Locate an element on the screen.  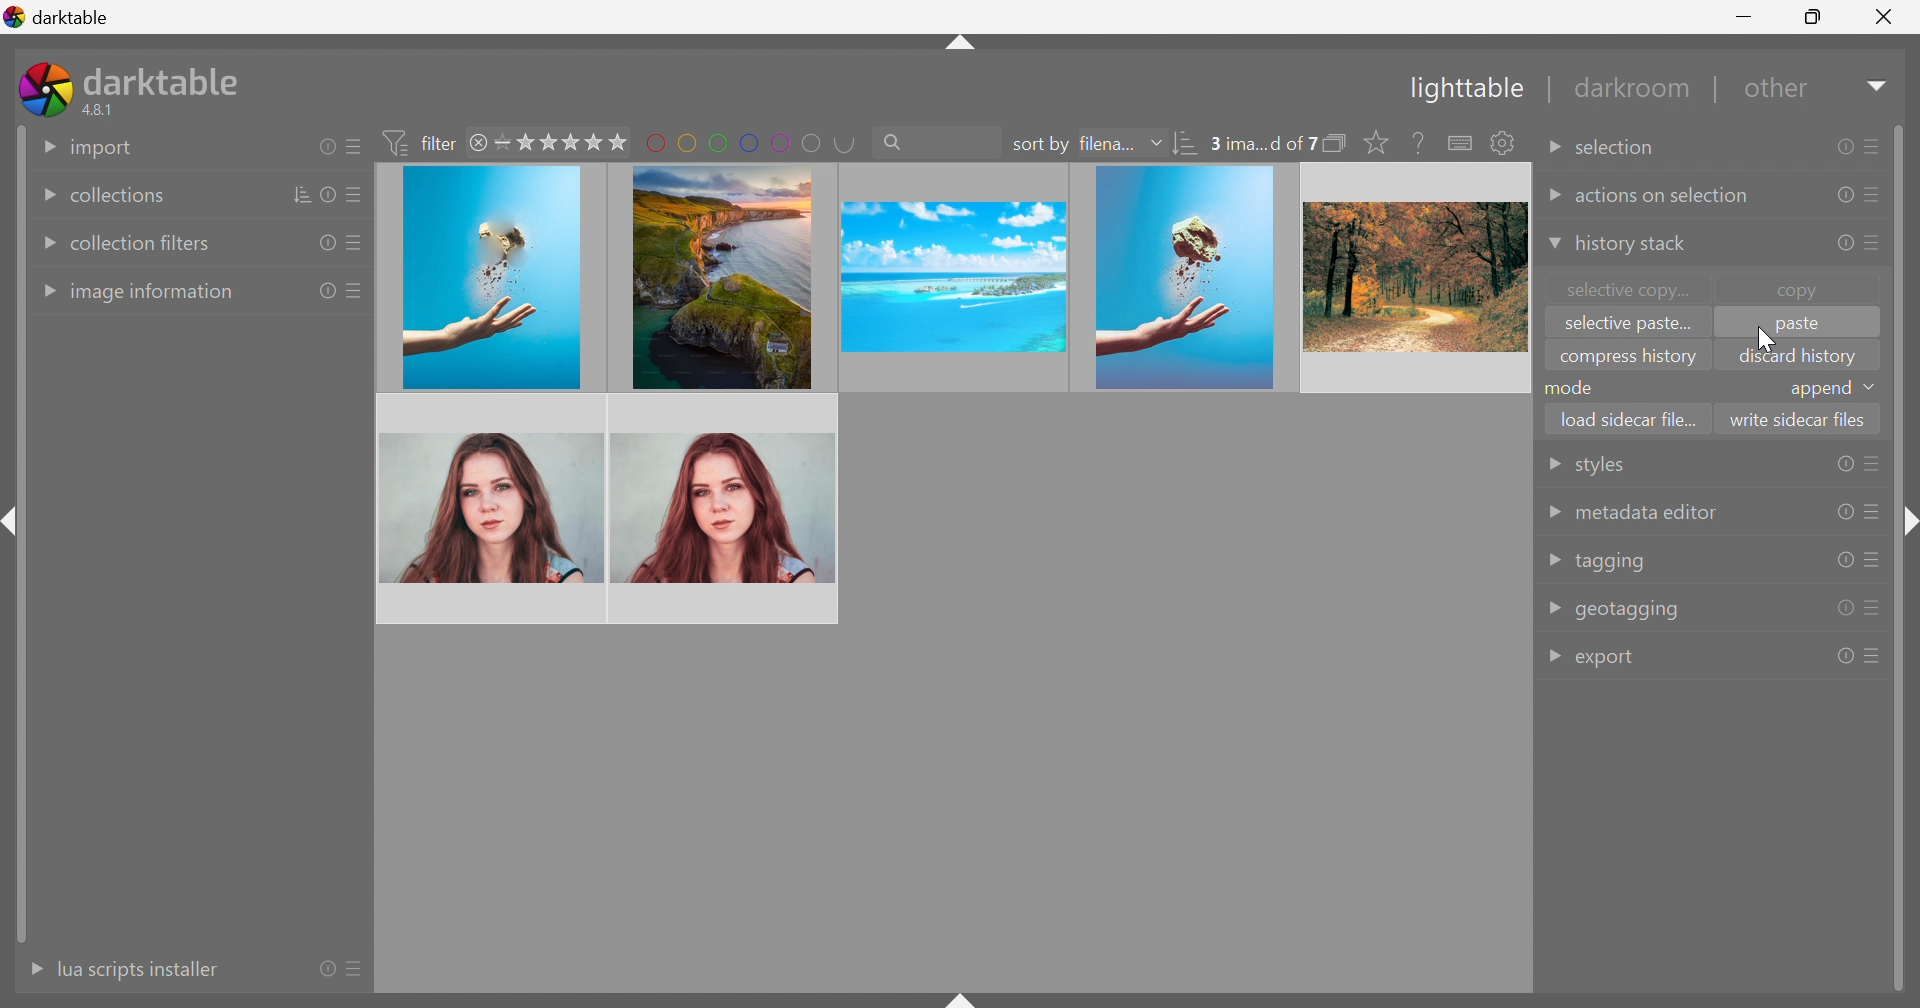
filter by images color label is located at coordinates (751, 141).